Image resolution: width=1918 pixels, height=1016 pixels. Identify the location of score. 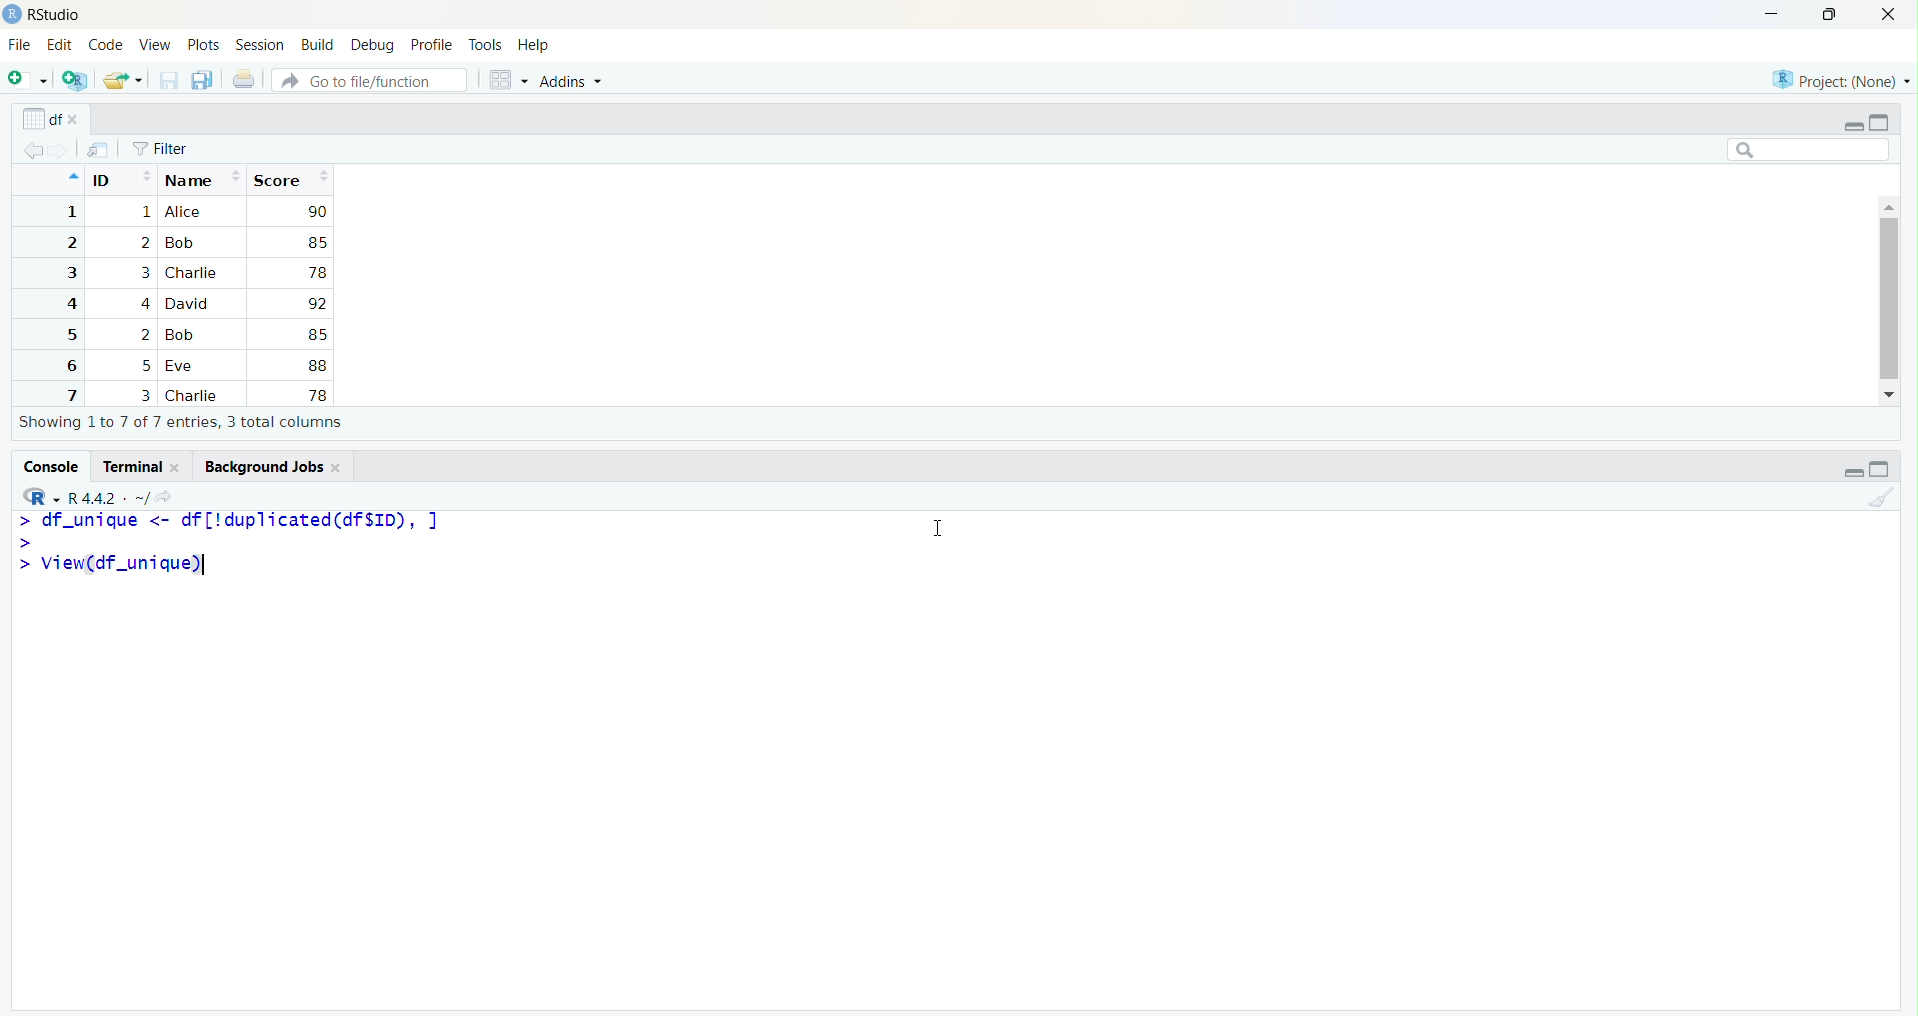
(290, 179).